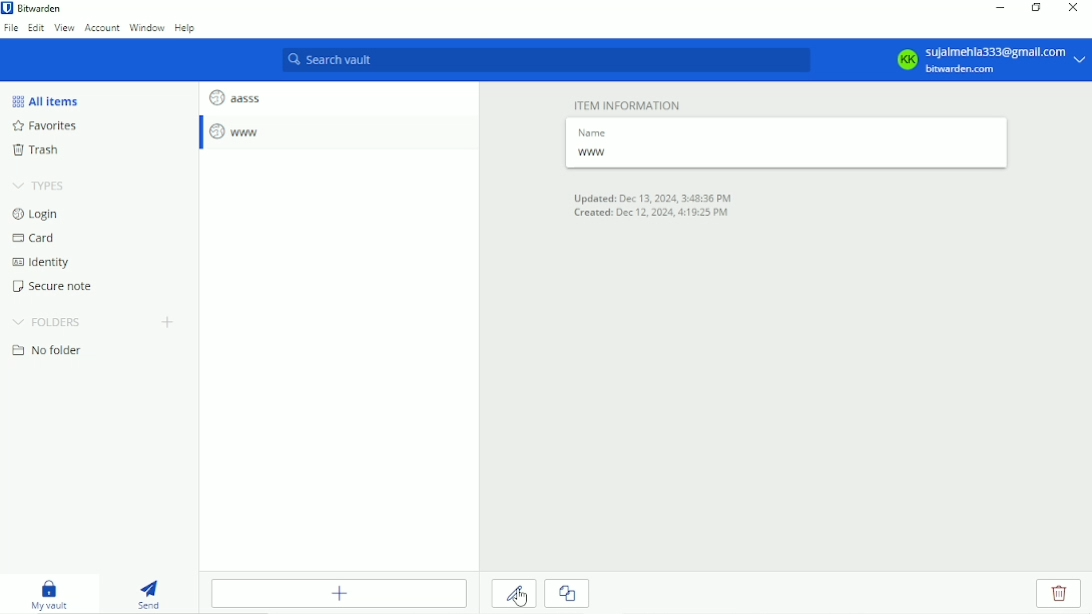  I want to click on Search vault, so click(547, 61).